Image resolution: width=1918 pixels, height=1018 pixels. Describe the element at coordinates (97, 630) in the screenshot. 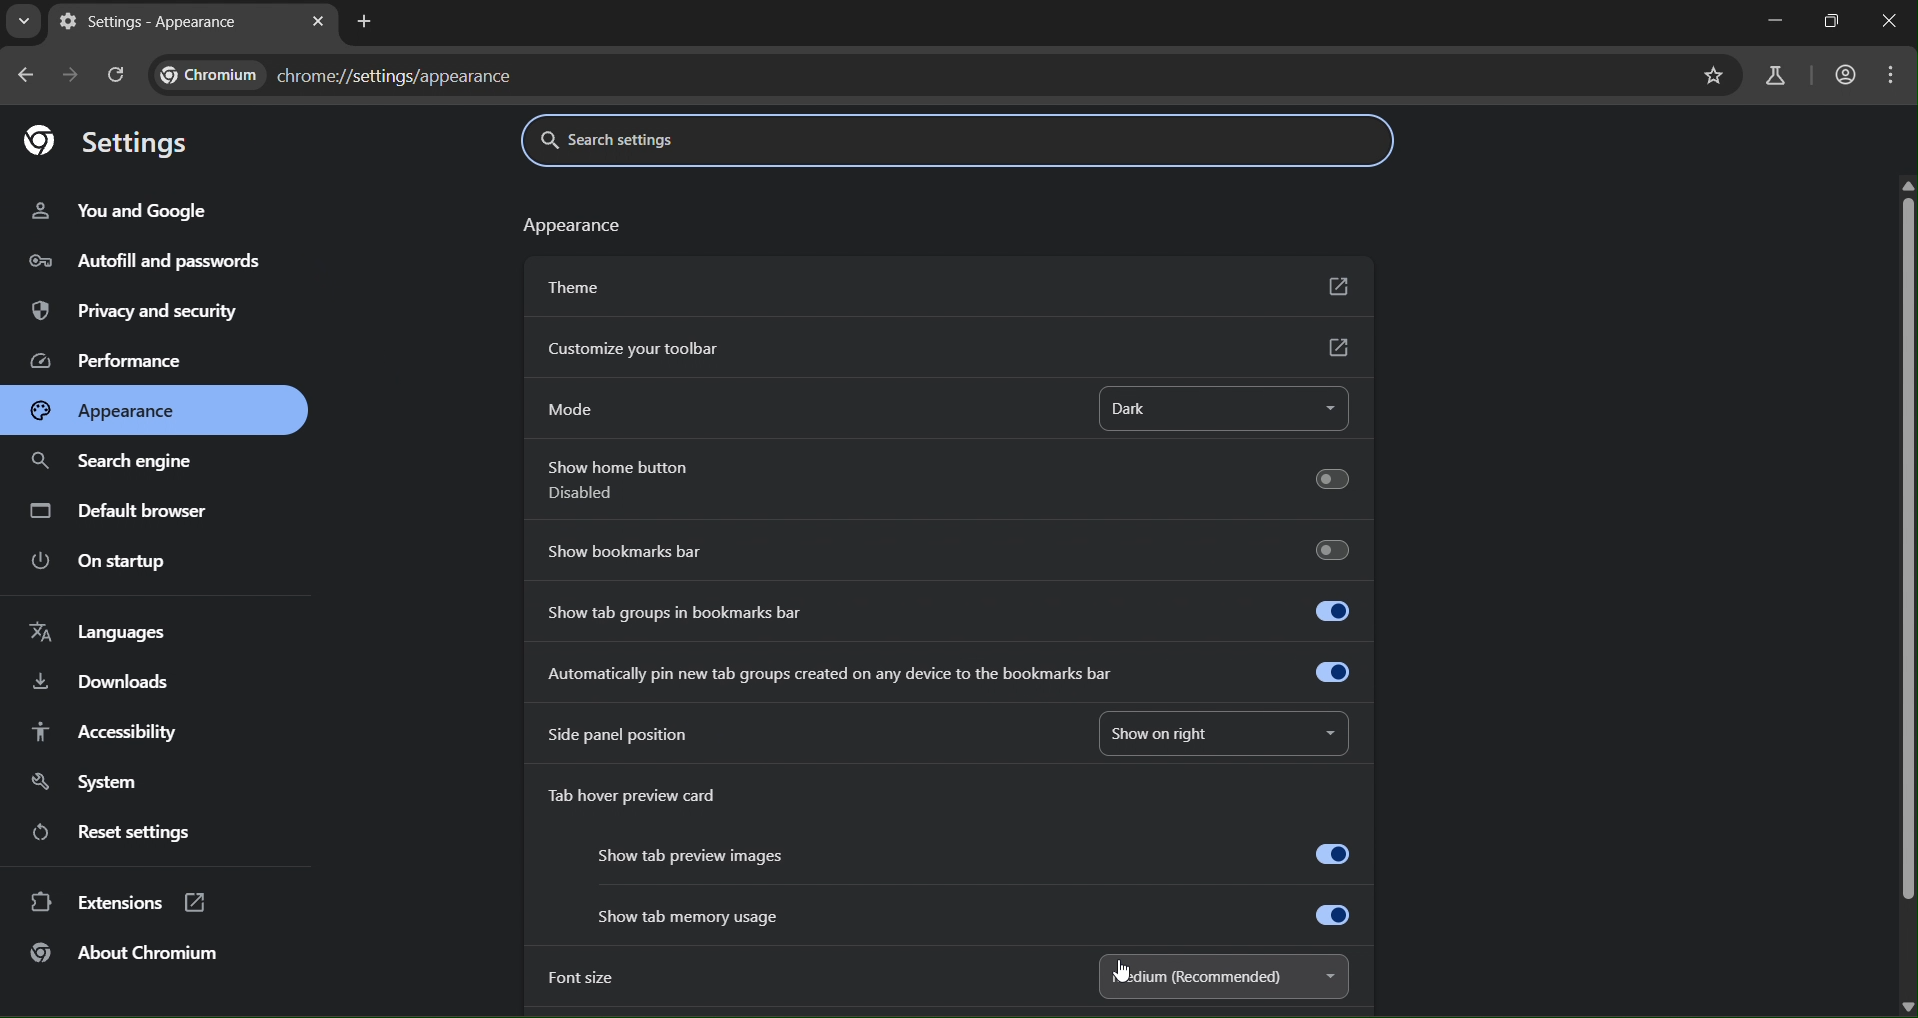

I see `languages` at that location.